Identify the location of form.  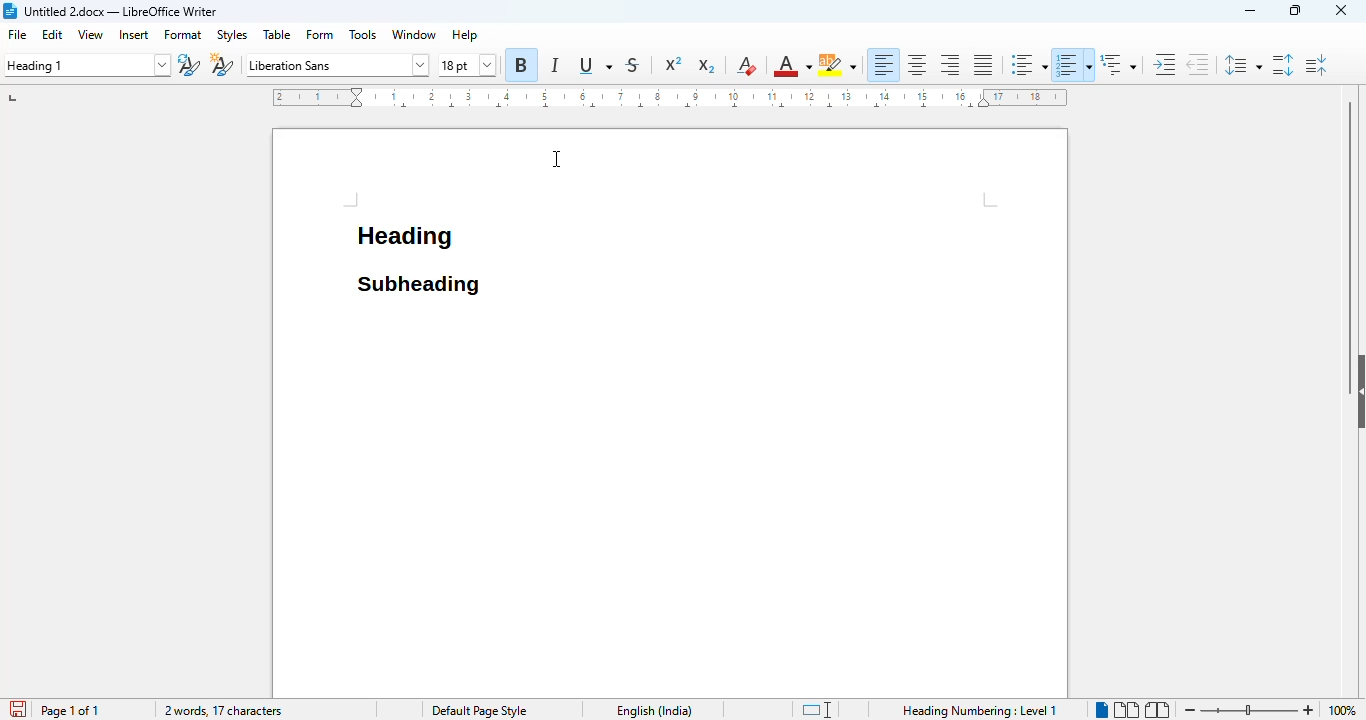
(321, 35).